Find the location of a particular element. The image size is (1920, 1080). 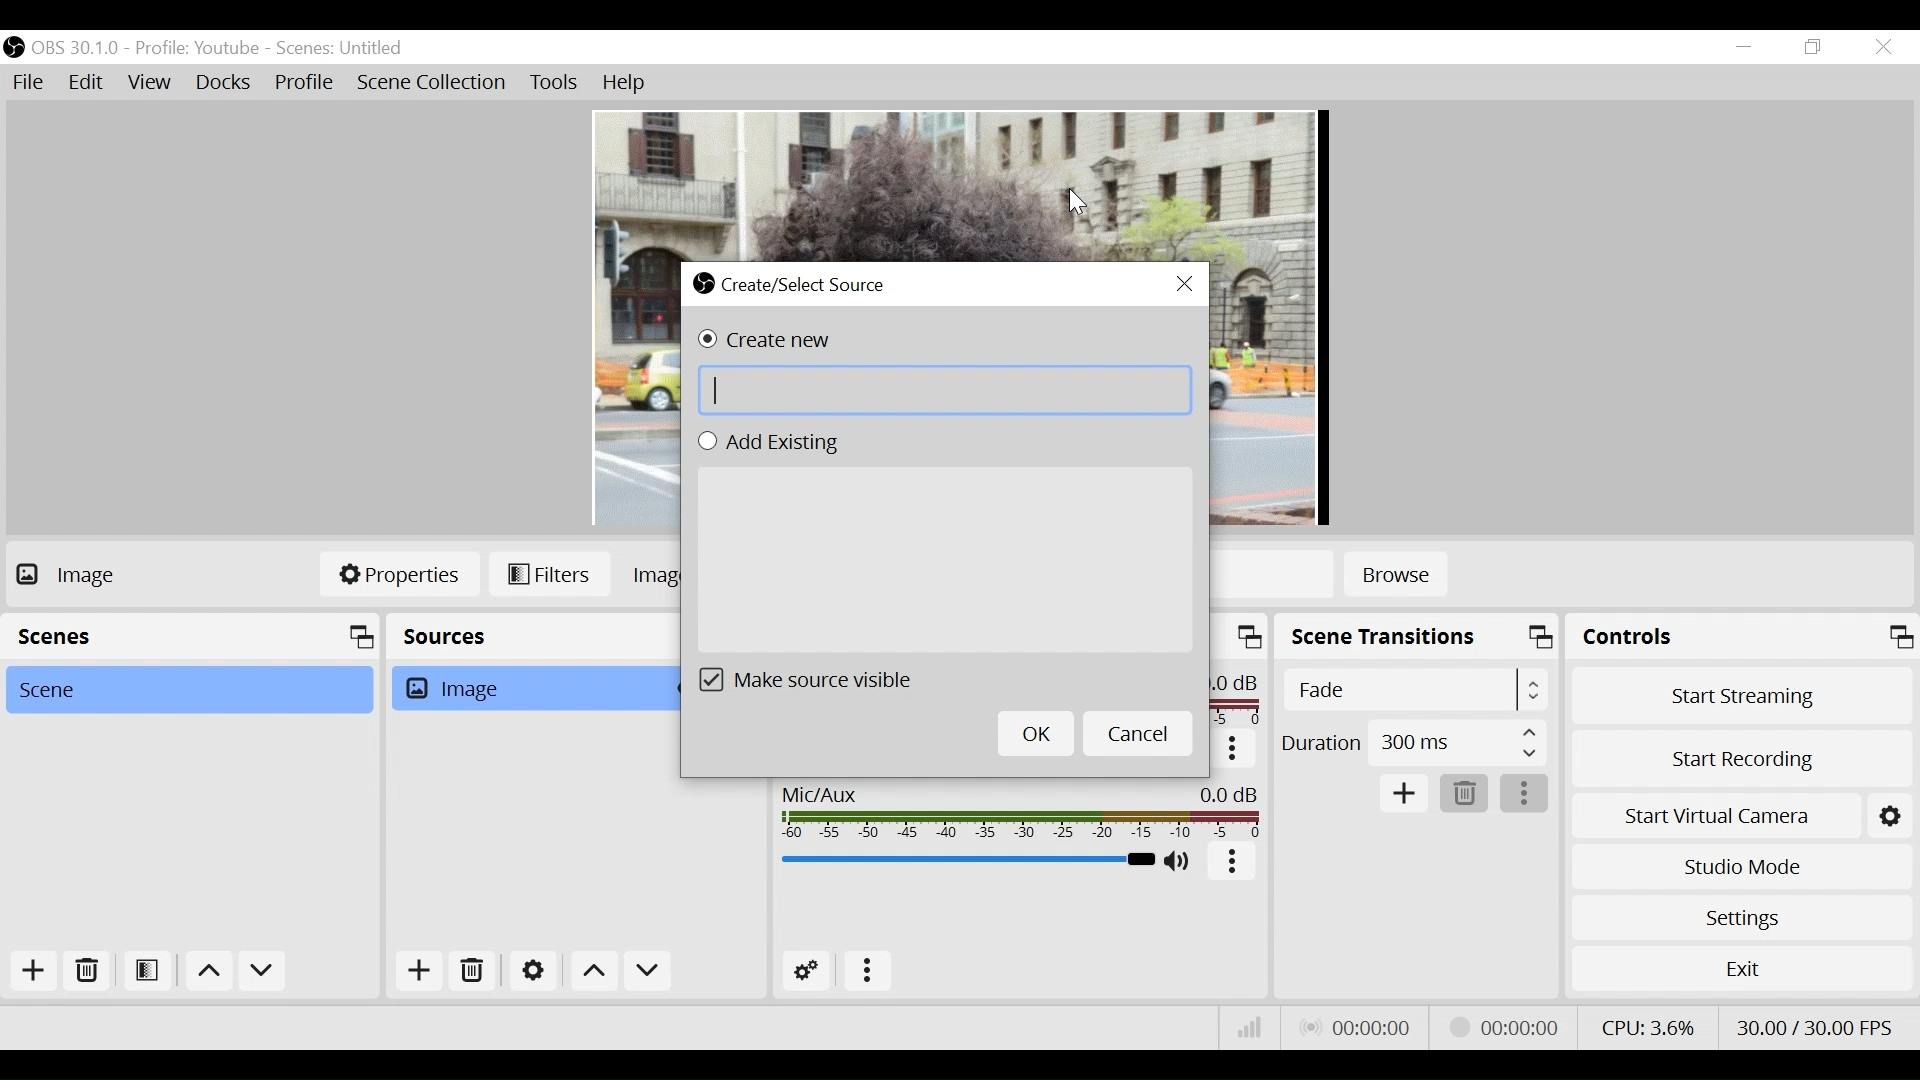

OBS Version is located at coordinates (75, 49).